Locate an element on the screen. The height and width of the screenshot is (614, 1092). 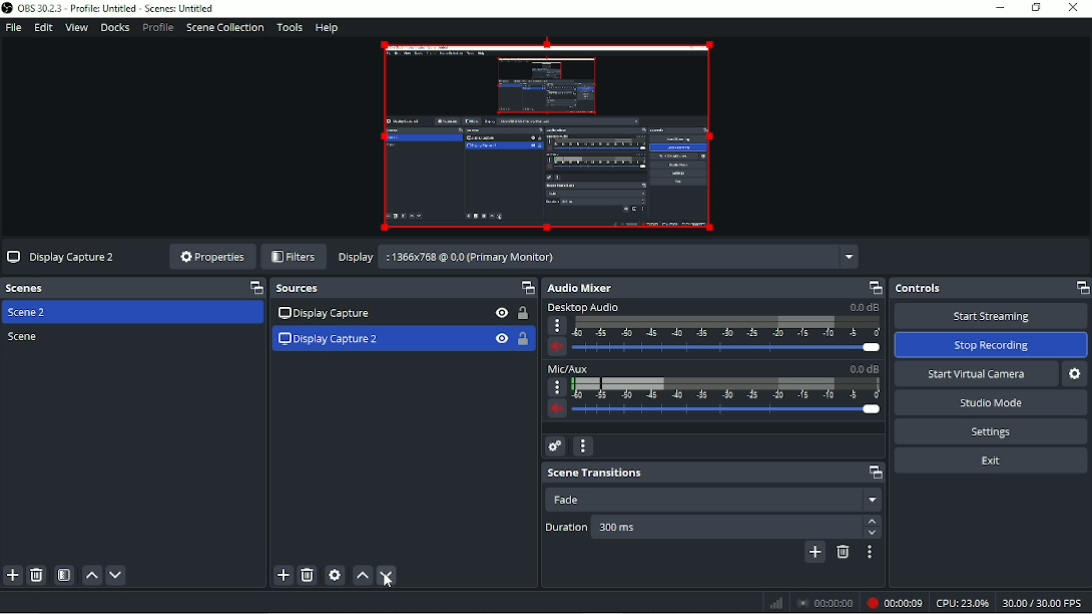
Stop recording is located at coordinates (991, 345).